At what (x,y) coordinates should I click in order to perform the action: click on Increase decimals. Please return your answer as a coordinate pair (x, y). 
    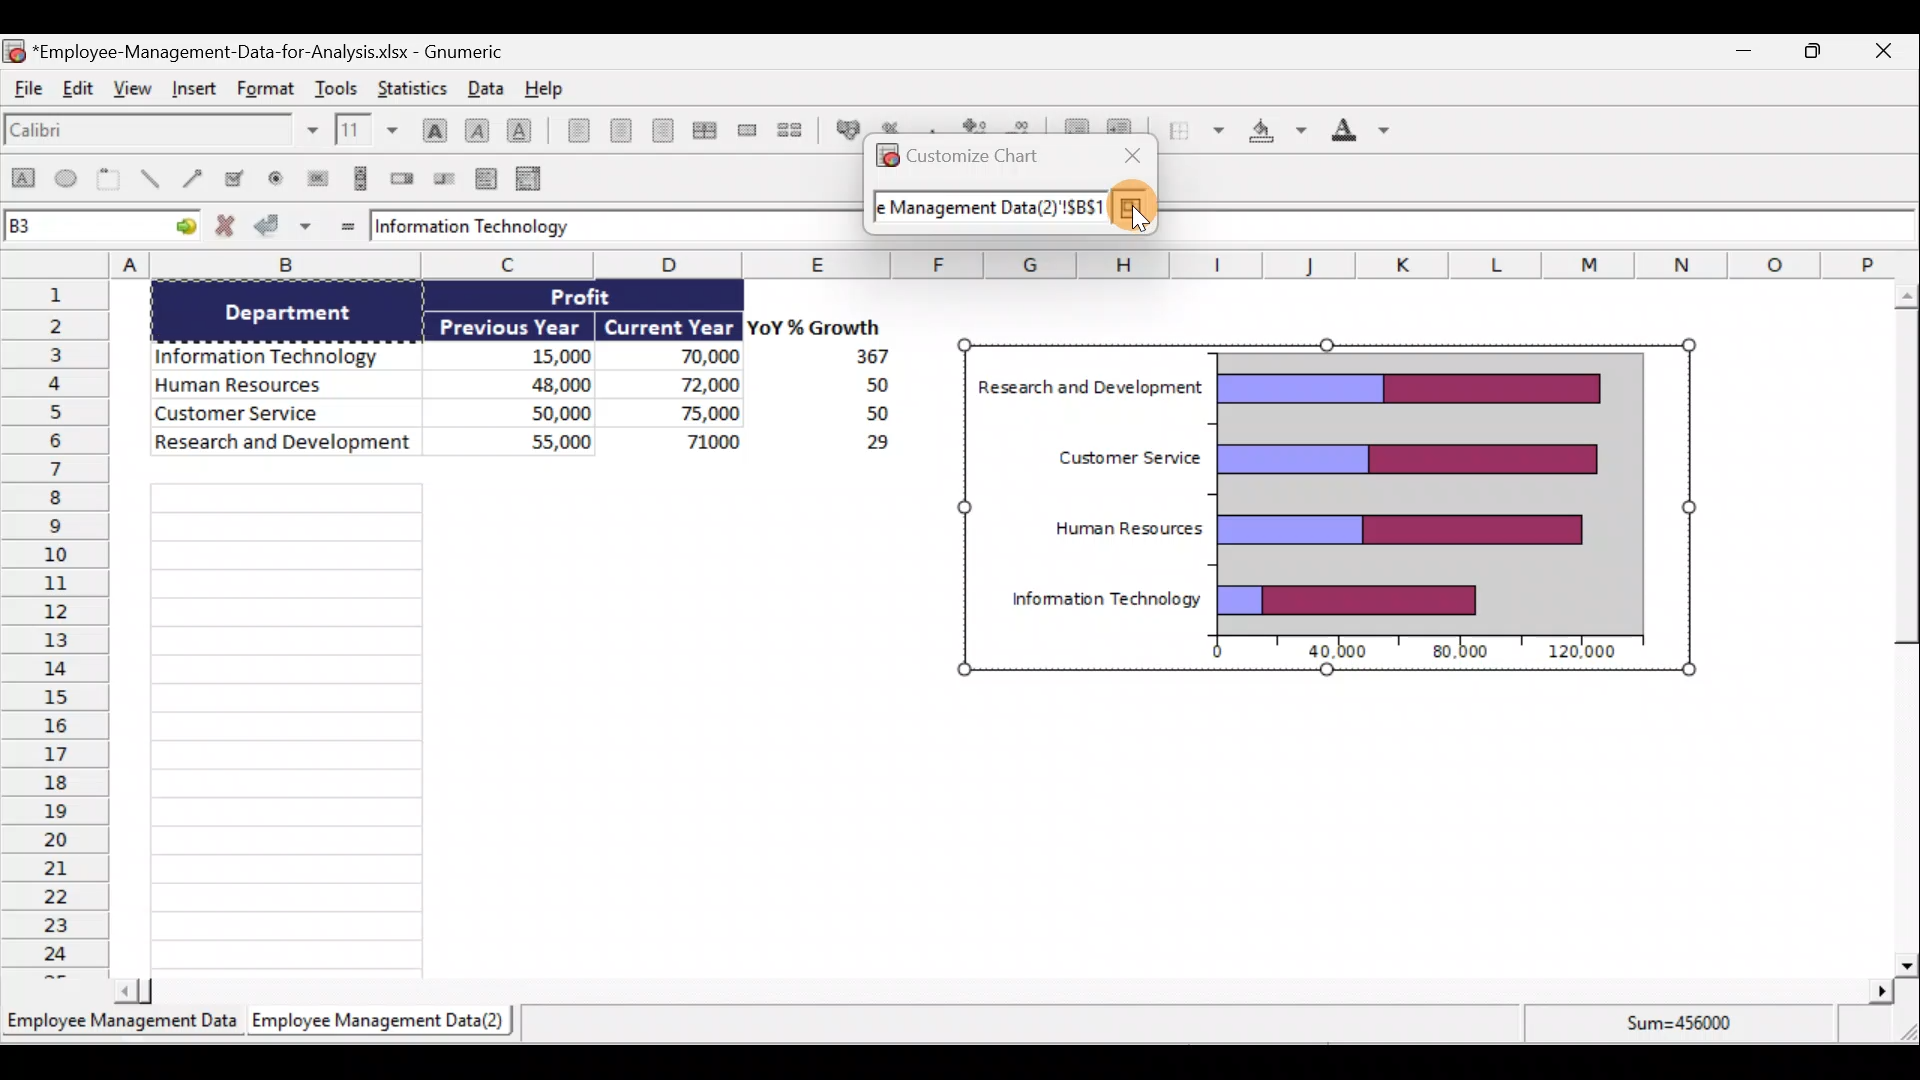
    Looking at the image, I should click on (976, 127).